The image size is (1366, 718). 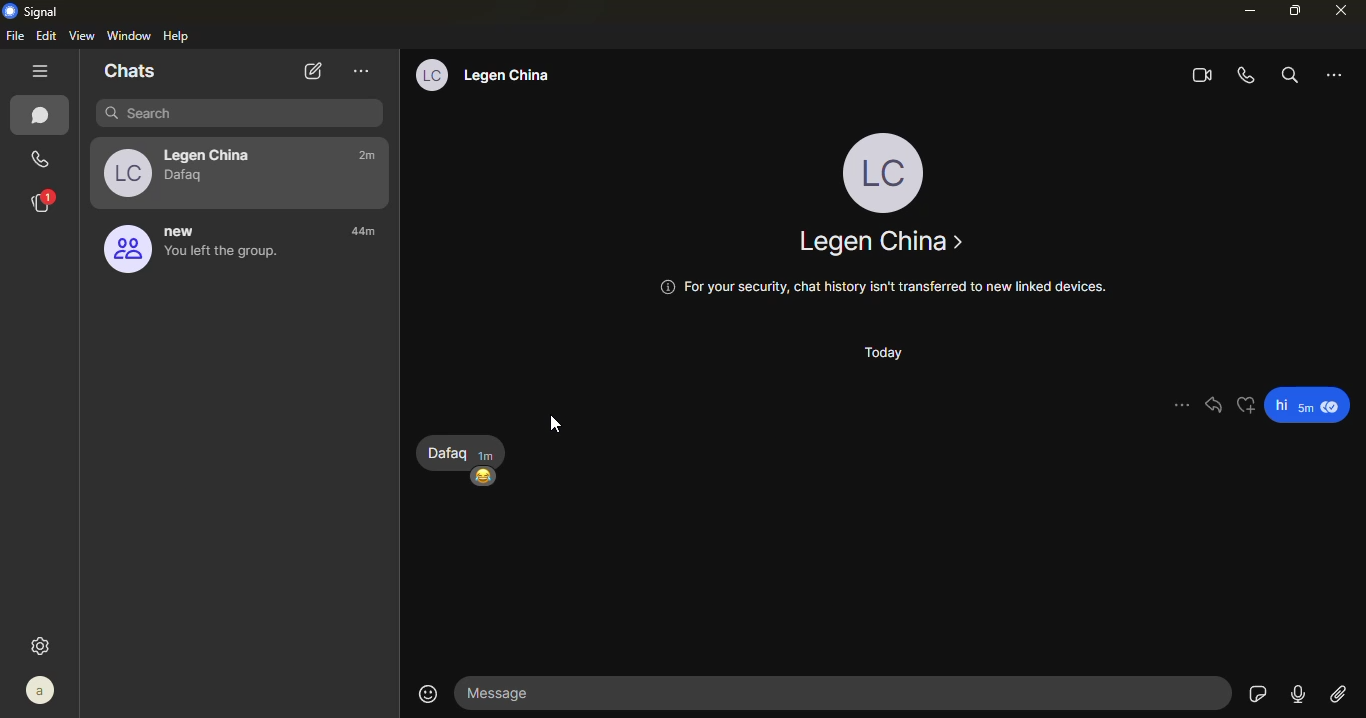 What do you see at coordinates (43, 116) in the screenshot?
I see `chats` at bounding box center [43, 116].